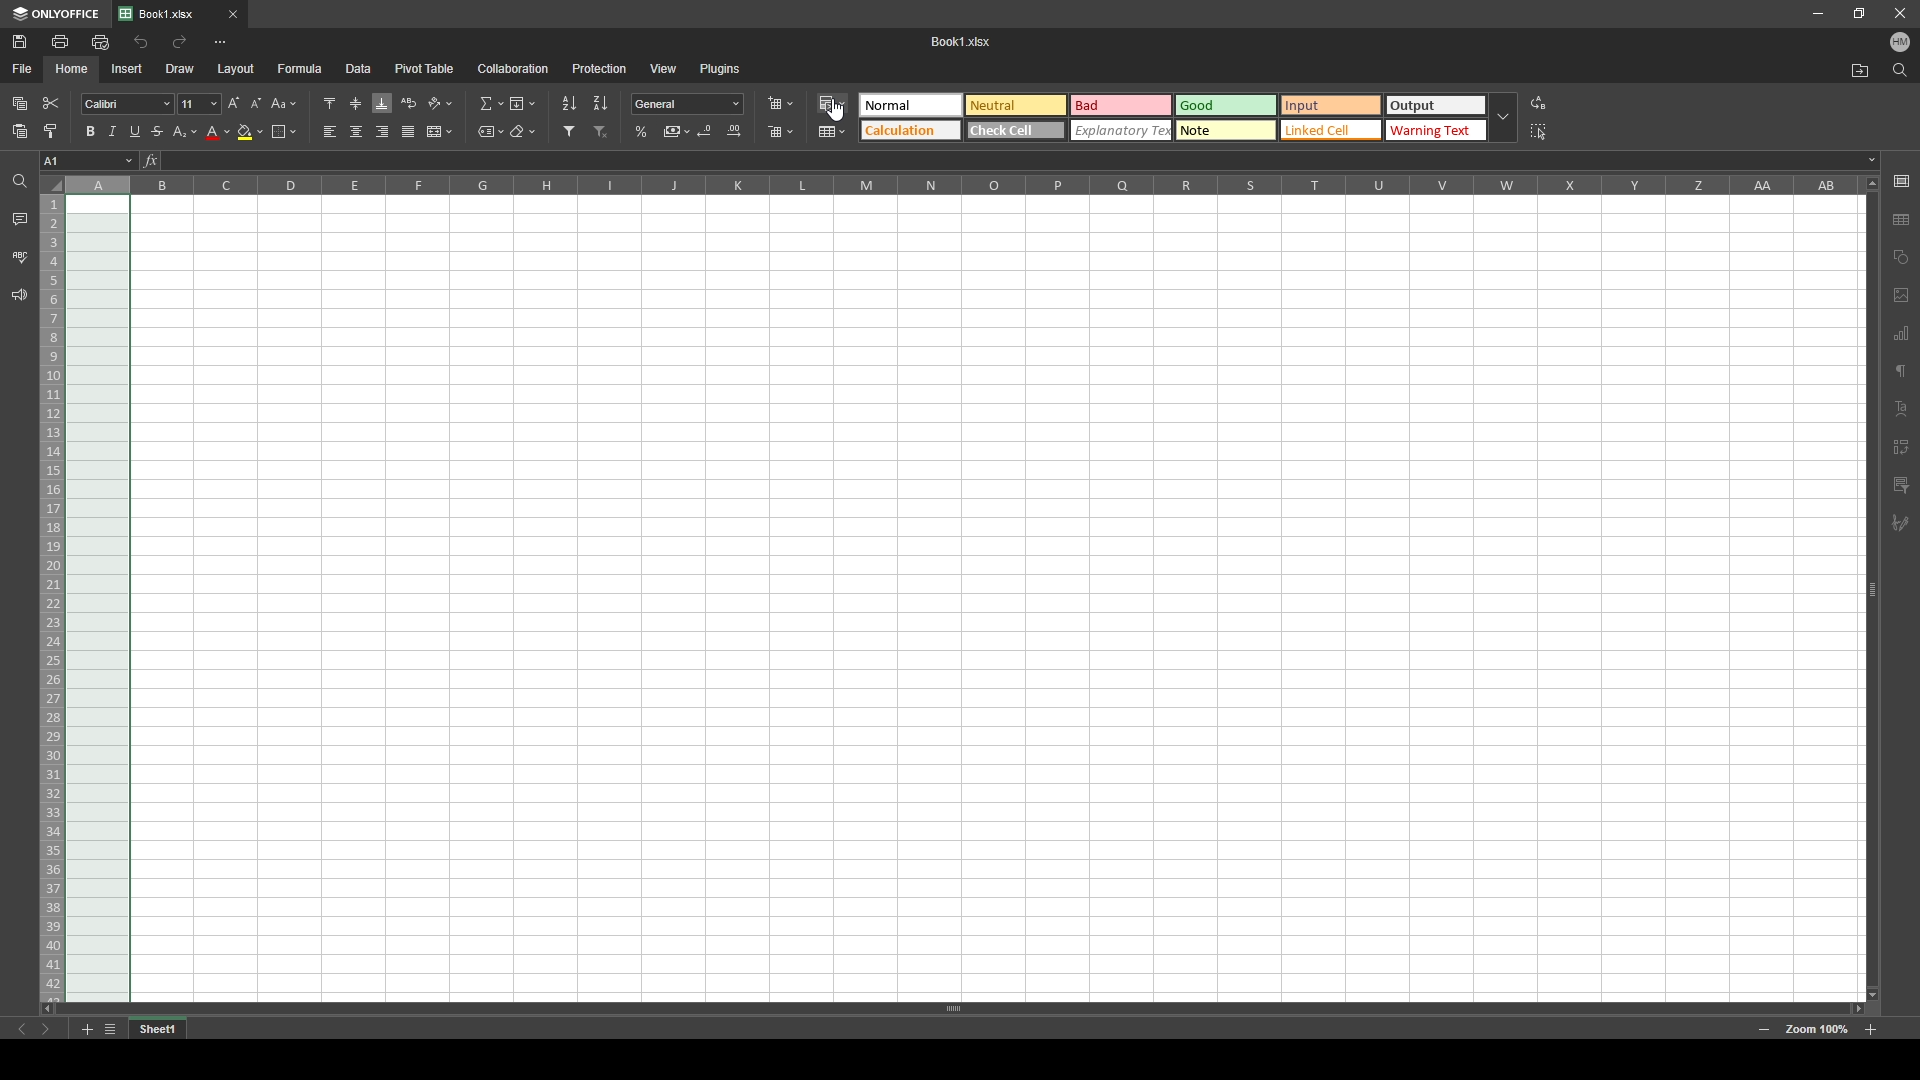 This screenshot has width=1920, height=1080. Describe the element at coordinates (1904, 334) in the screenshot. I see `charts` at that location.